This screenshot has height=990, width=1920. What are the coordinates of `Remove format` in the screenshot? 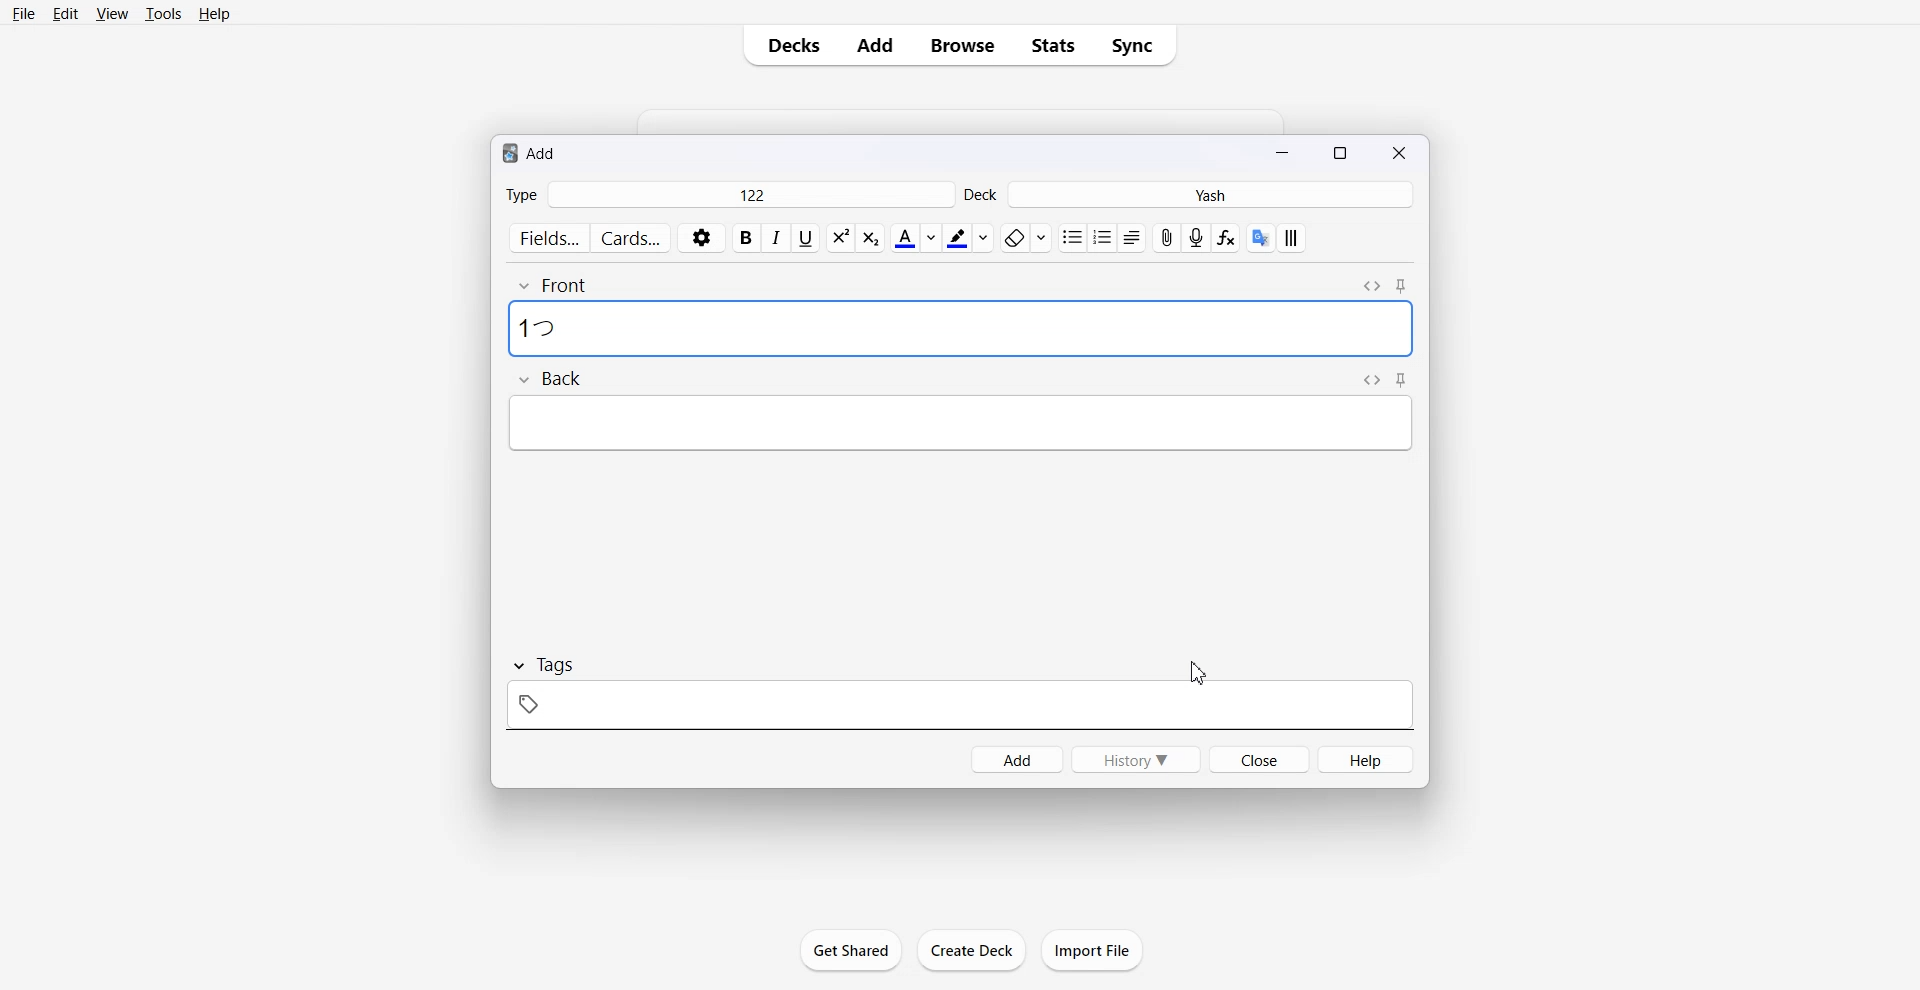 It's located at (1025, 237).